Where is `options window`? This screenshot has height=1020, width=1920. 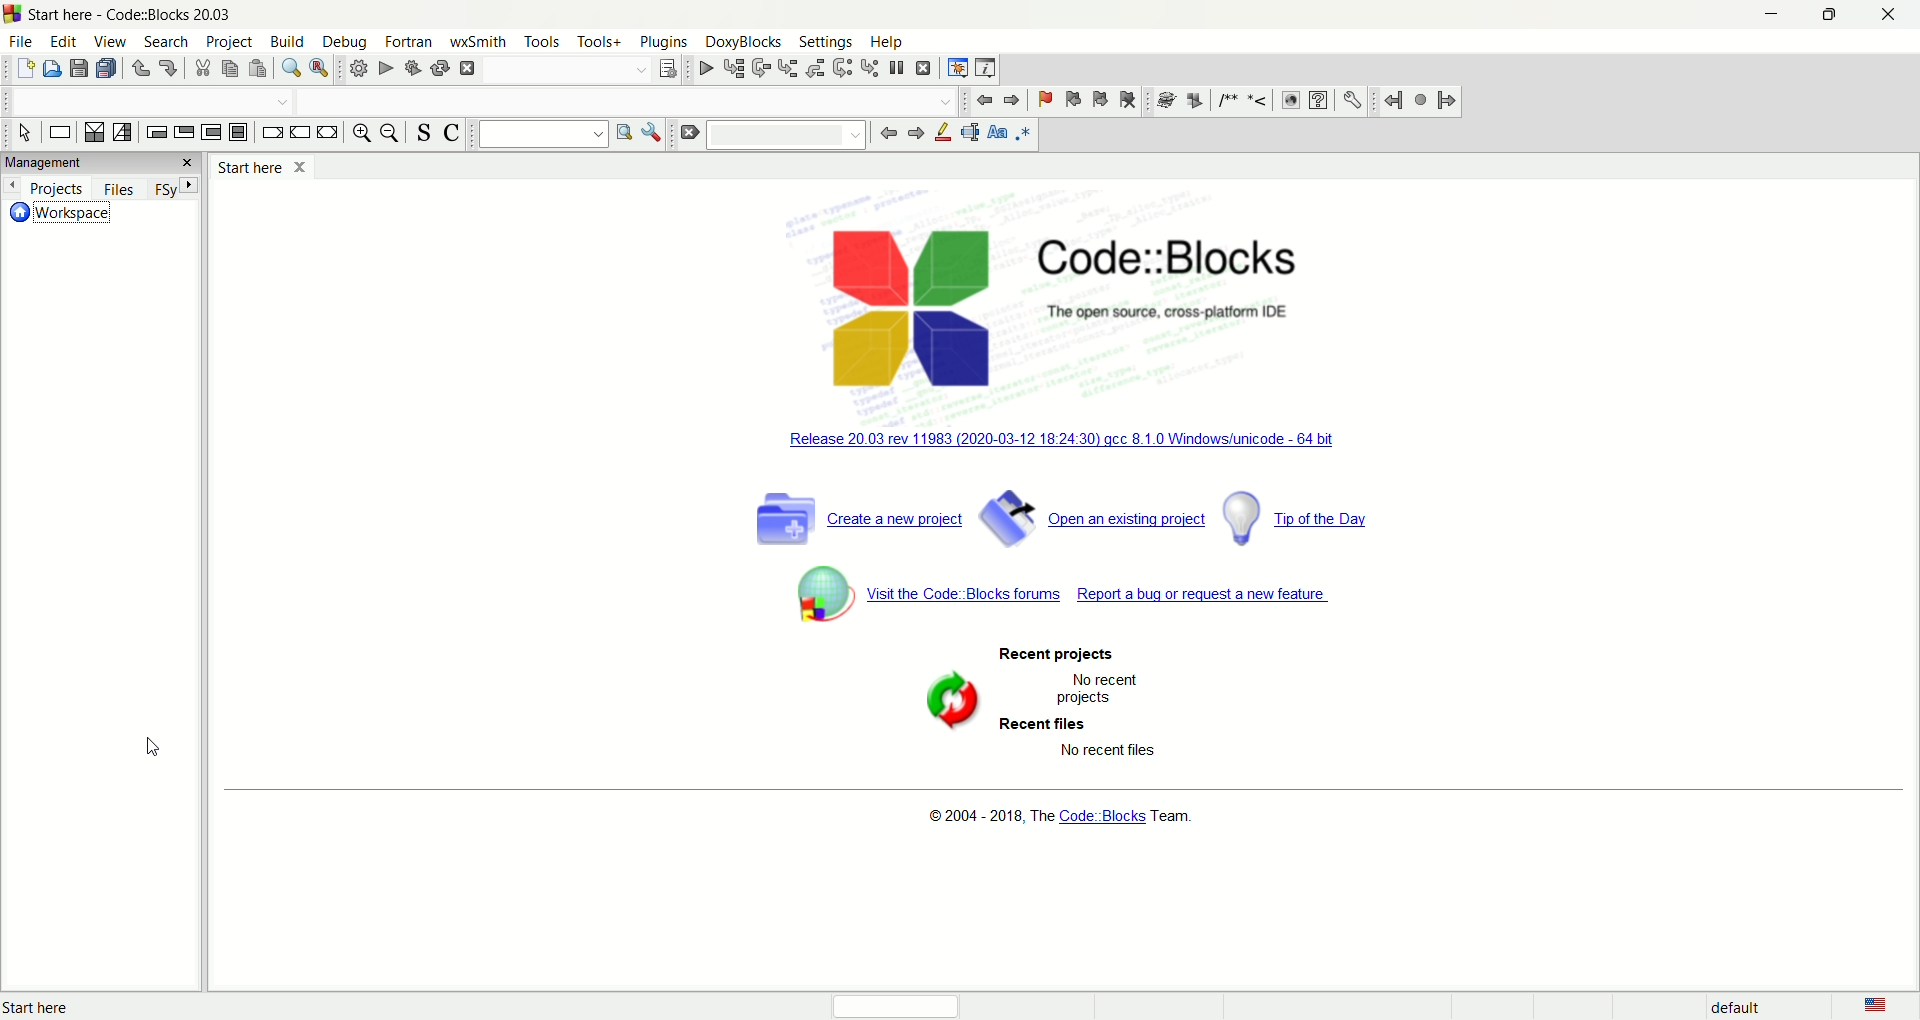
options window is located at coordinates (653, 133).